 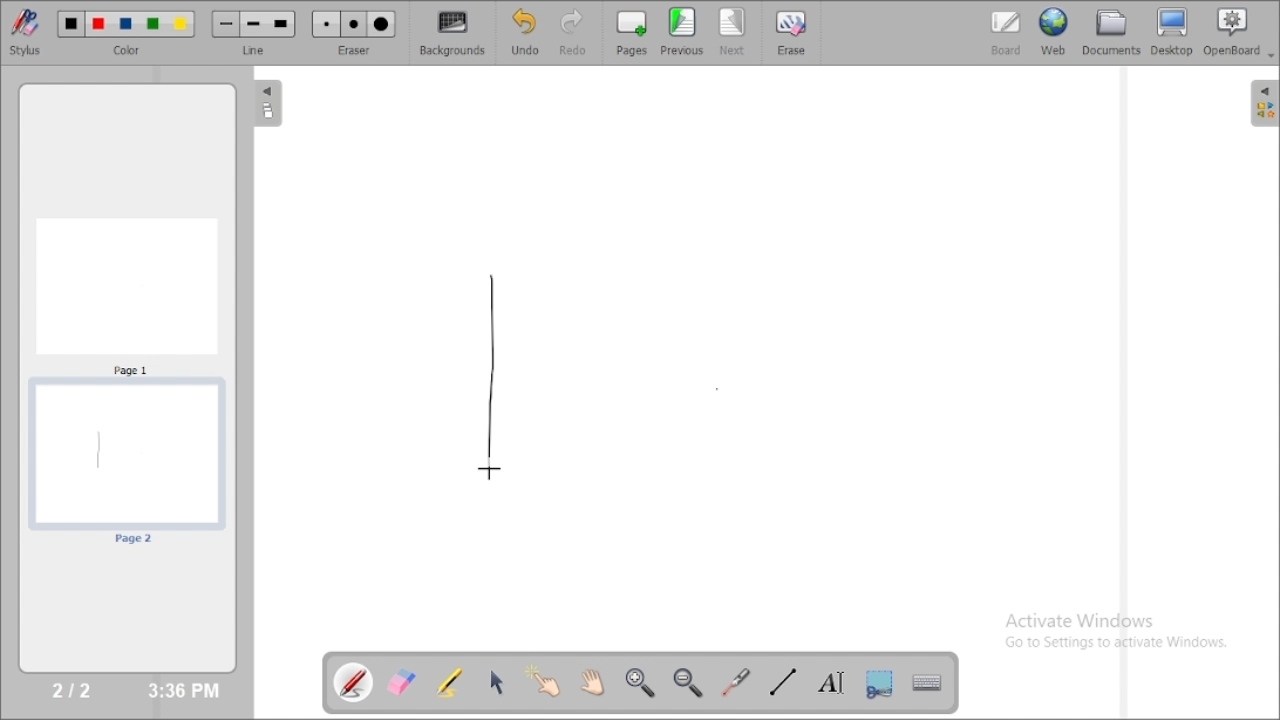 I want to click on Page 1, so click(x=127, y=295).